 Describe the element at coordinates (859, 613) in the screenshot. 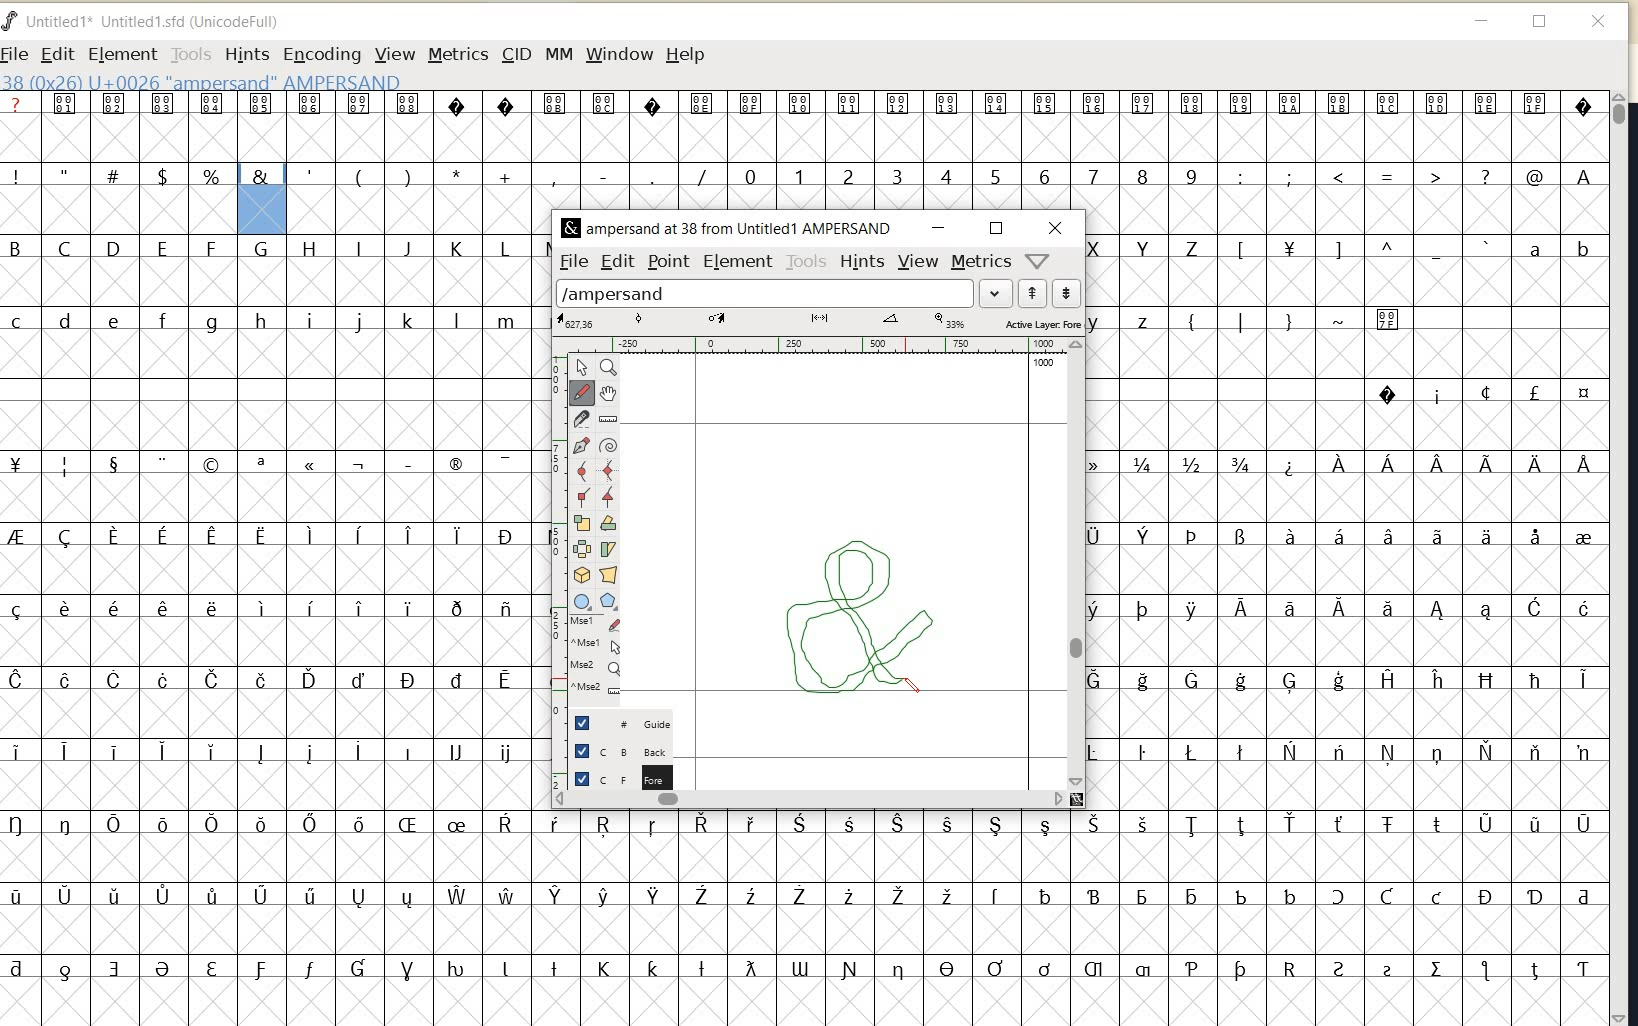

I see `a custom ampersand (&) creation` at that location.